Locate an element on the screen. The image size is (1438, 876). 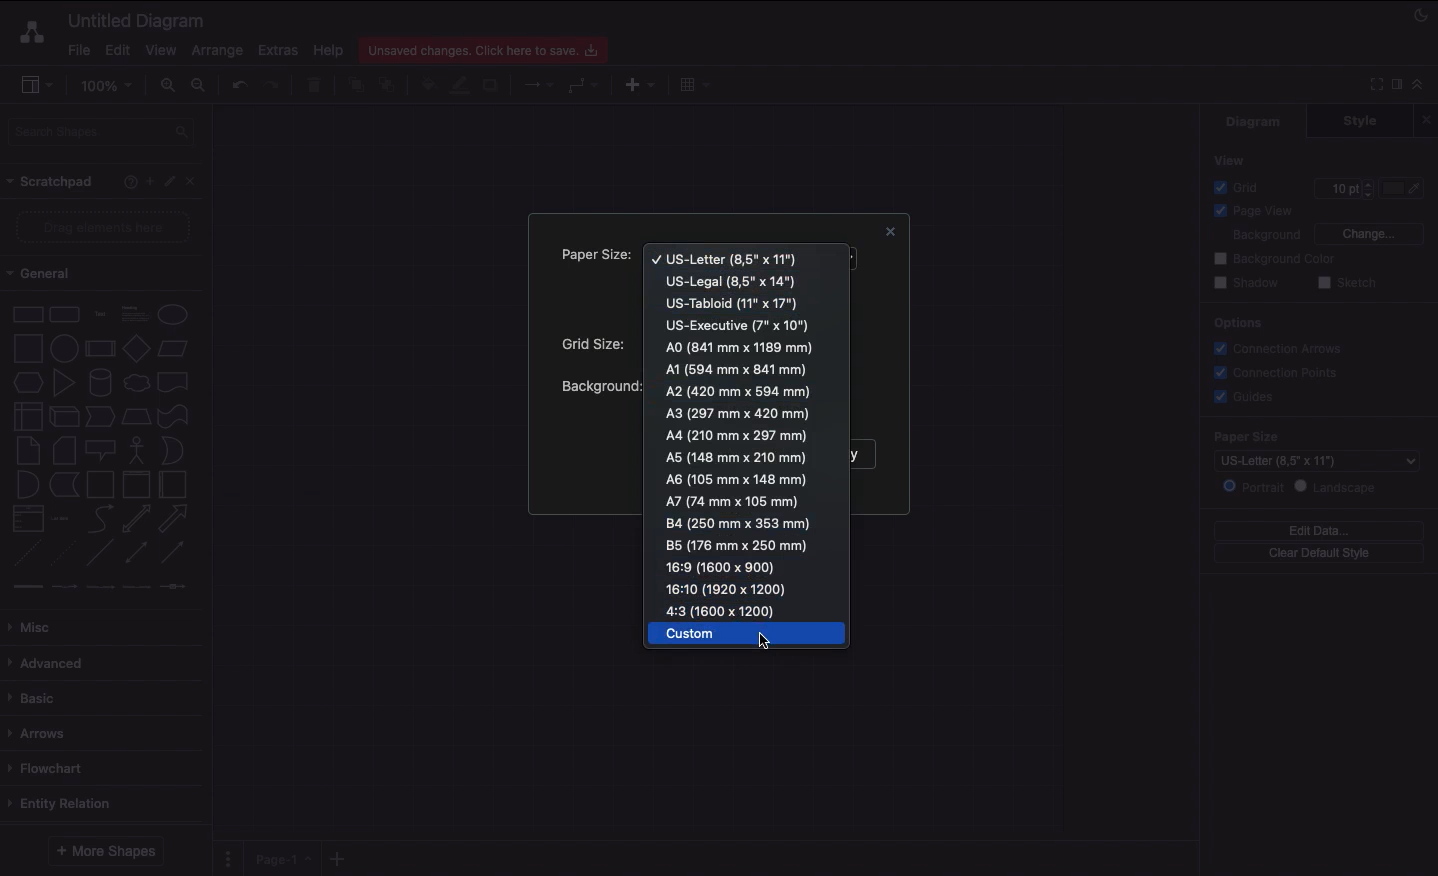
Vertical container is located at coordinates (137, 483).